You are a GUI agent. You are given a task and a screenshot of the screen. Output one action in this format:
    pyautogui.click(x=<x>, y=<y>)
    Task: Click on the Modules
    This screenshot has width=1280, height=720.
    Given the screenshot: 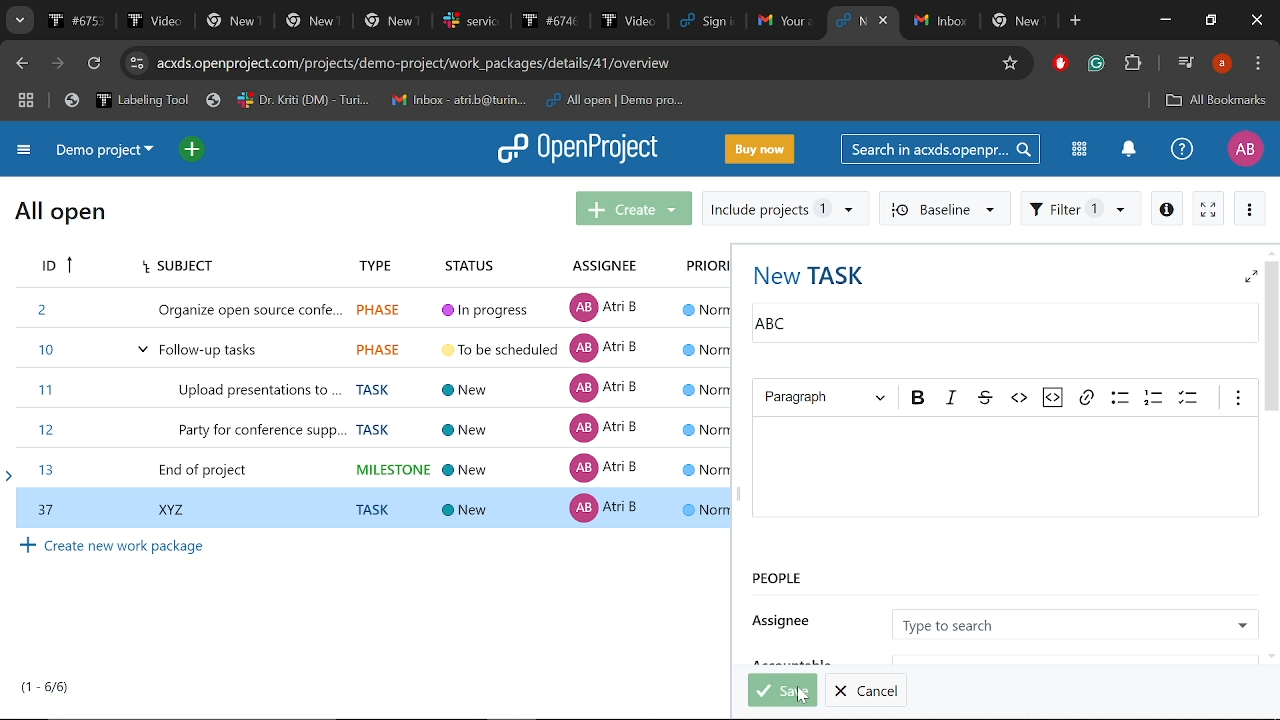 What is the action you would take?
    pyautogui.click(x=1079, y=149)
    